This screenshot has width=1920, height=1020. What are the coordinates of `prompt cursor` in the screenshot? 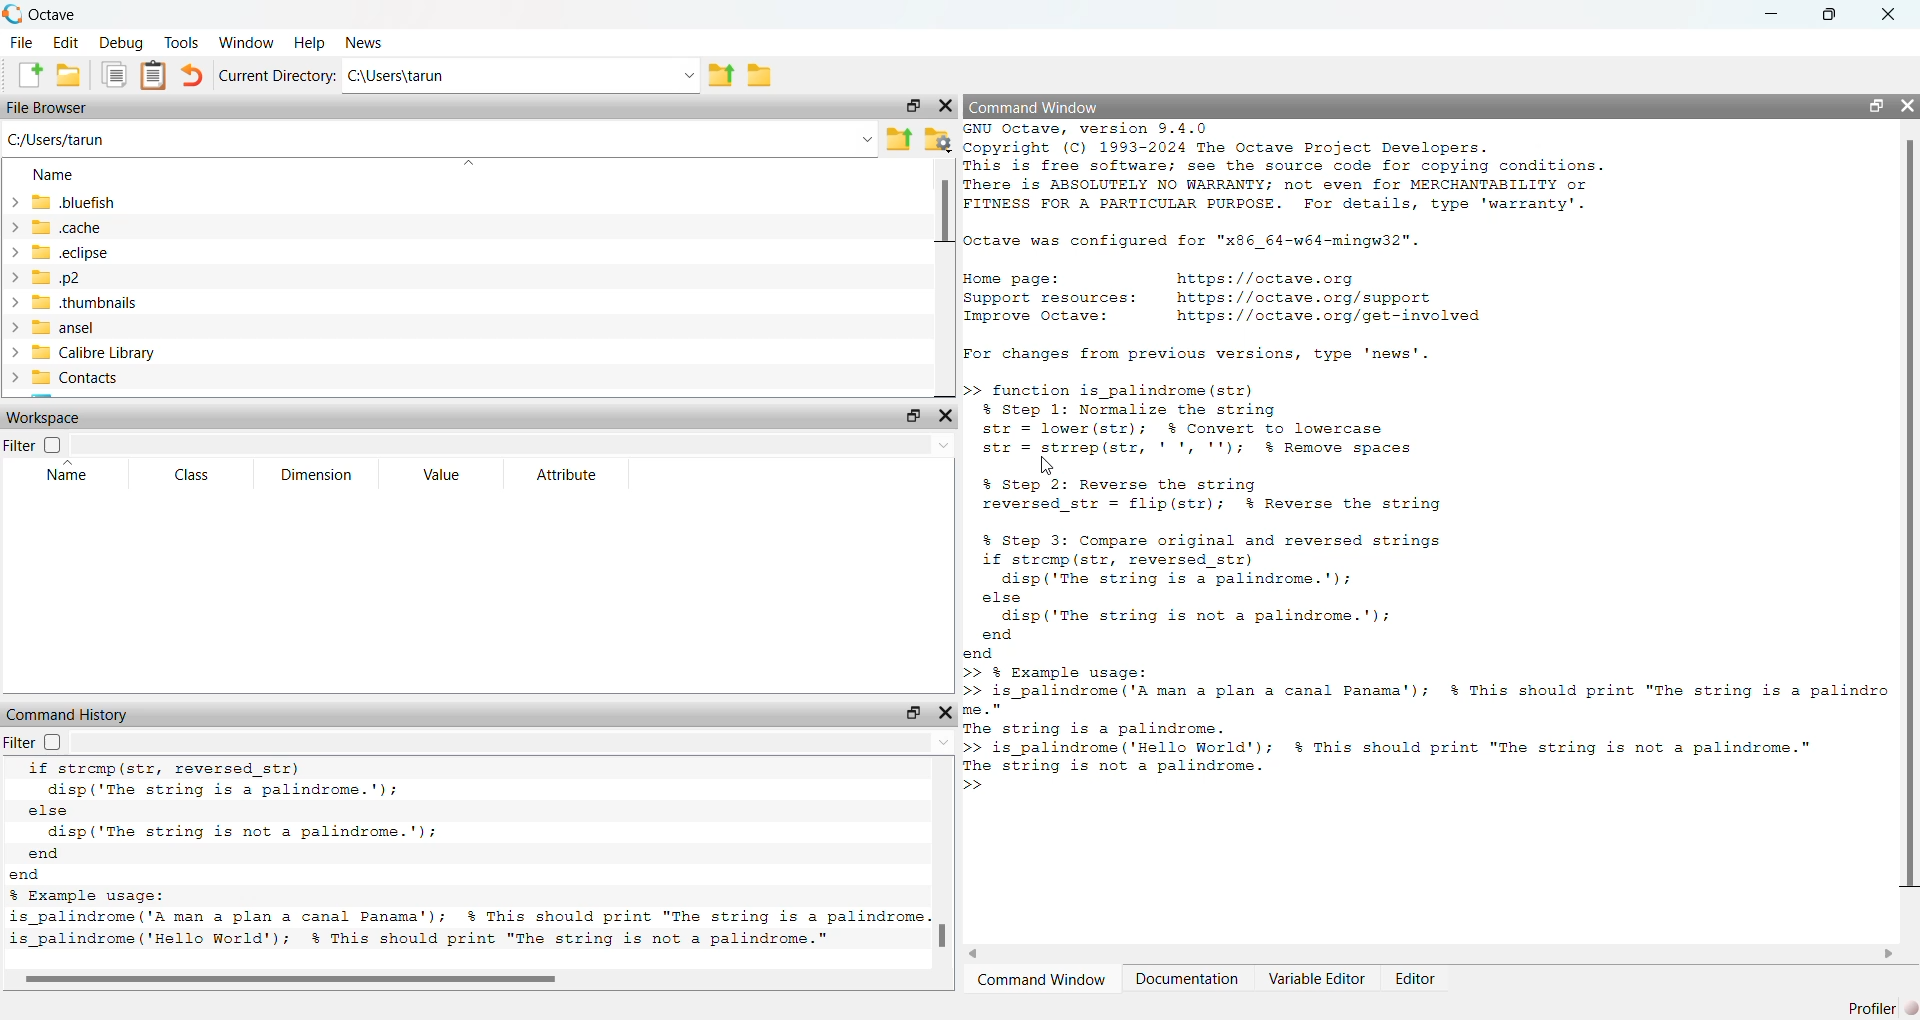 It's located at (969, 391).